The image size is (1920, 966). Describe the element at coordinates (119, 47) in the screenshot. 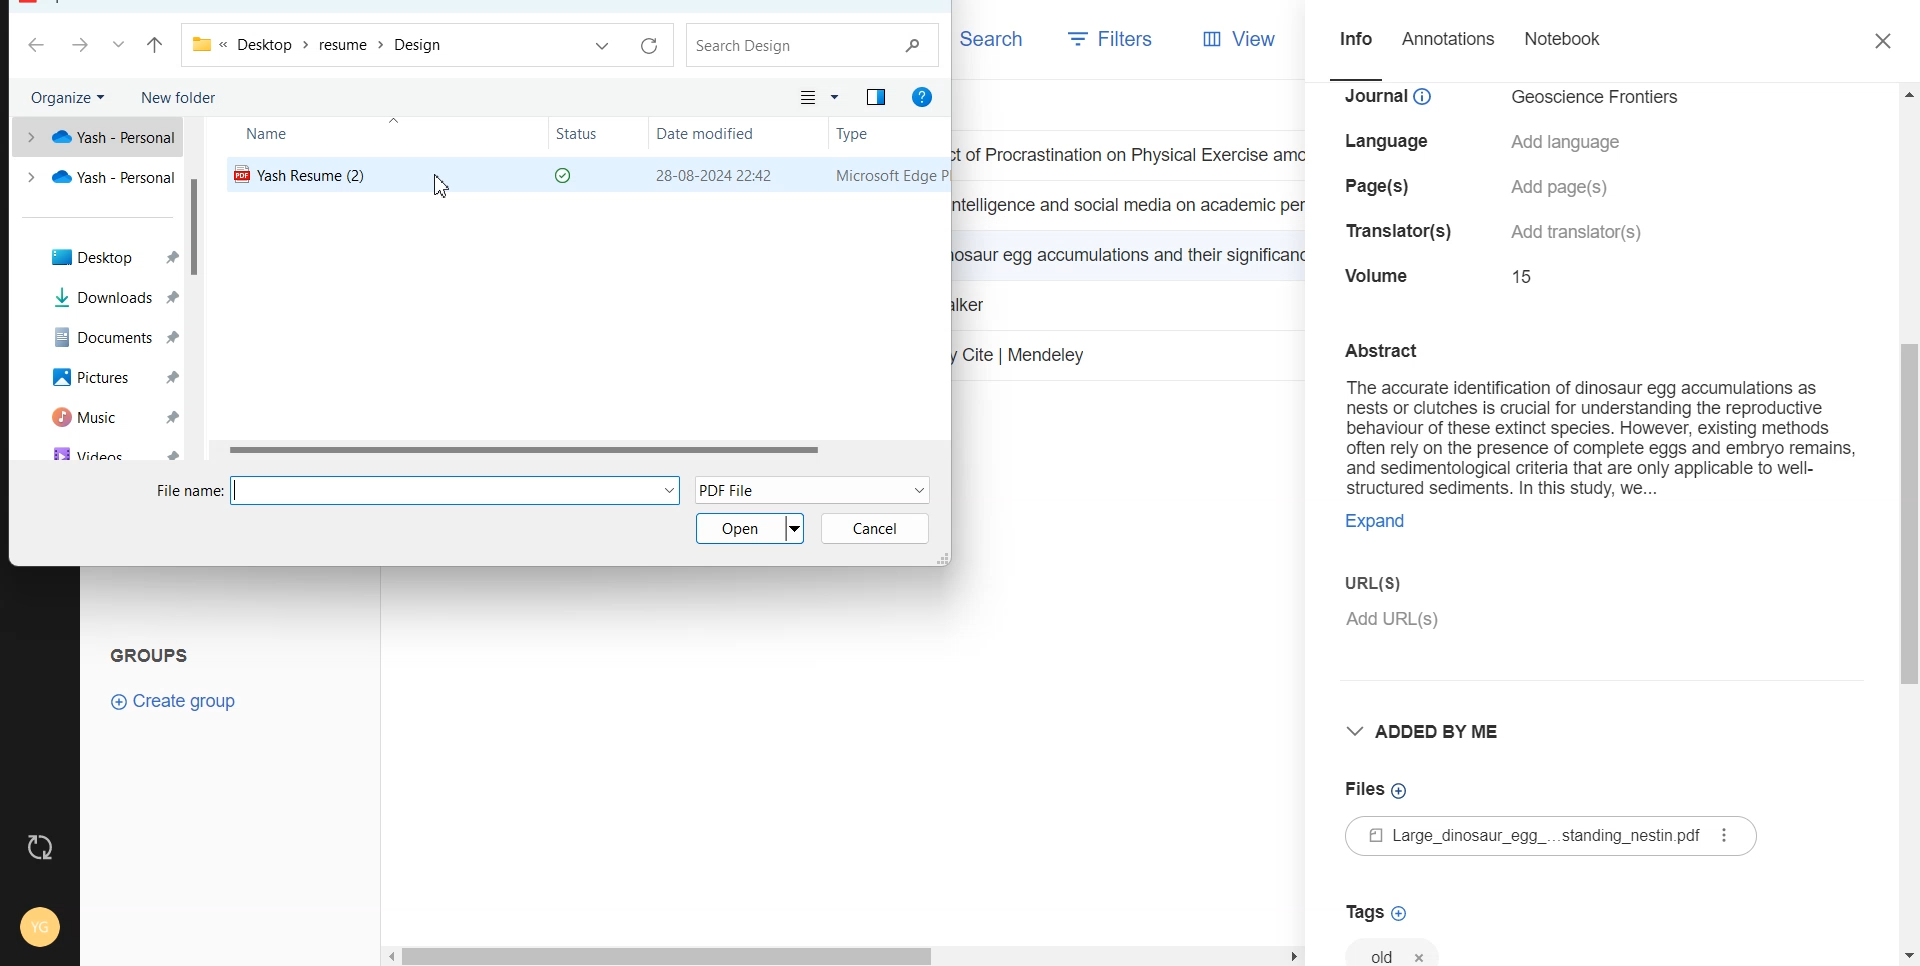

I see `Recent file` at that location.